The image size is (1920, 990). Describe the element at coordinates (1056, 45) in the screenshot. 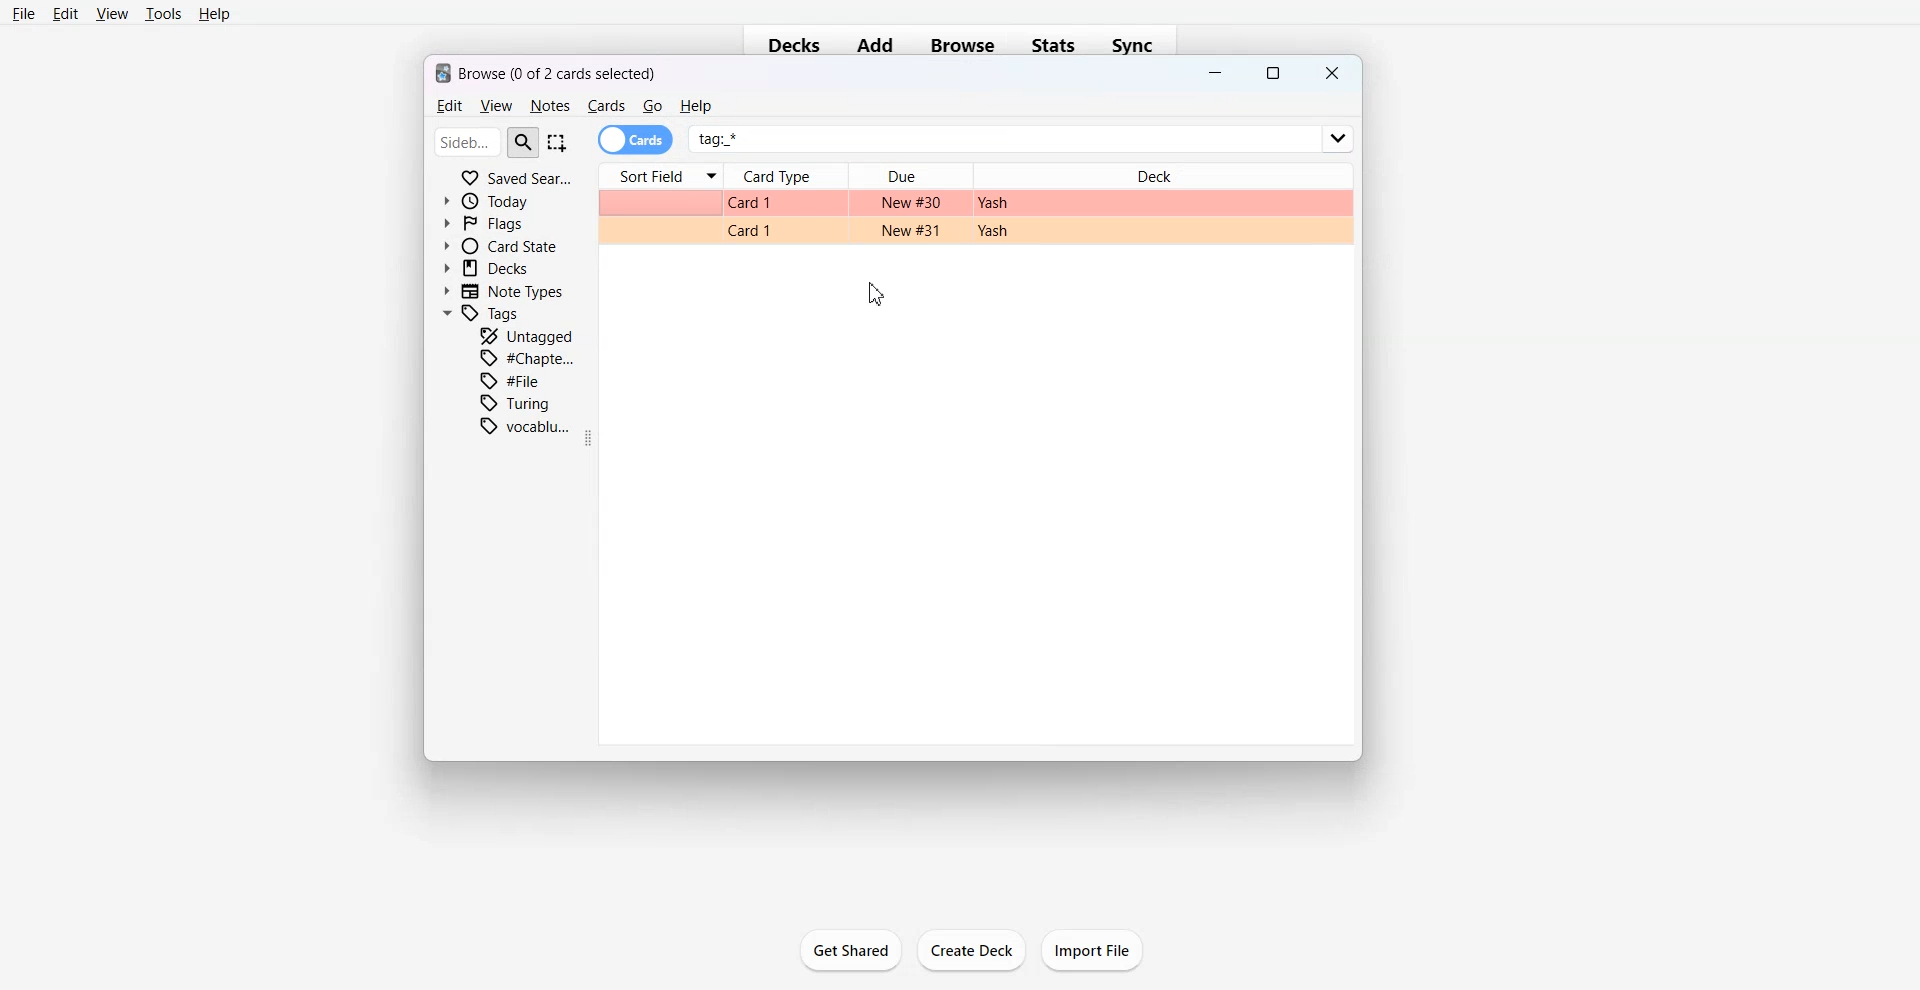

I see `Stats` at that location.